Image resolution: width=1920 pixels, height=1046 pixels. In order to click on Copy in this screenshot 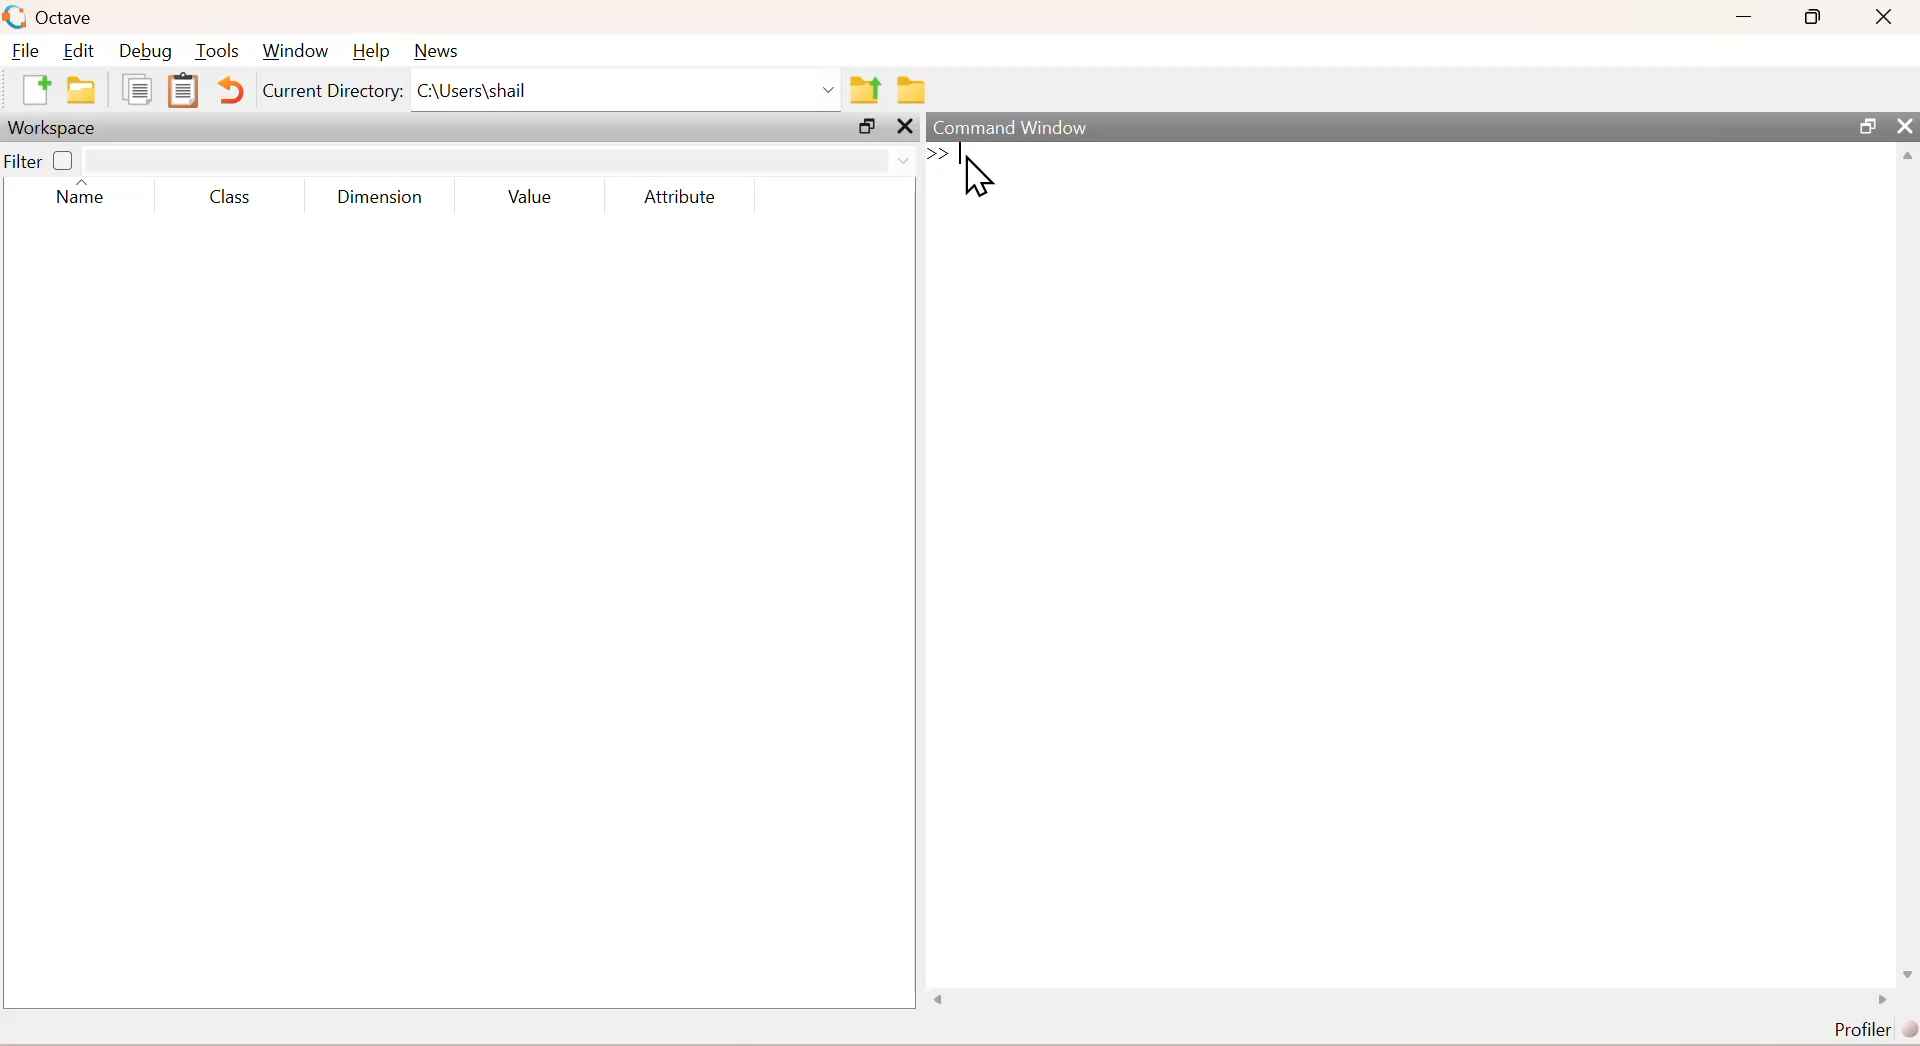, I will do `click(137, 96)`.